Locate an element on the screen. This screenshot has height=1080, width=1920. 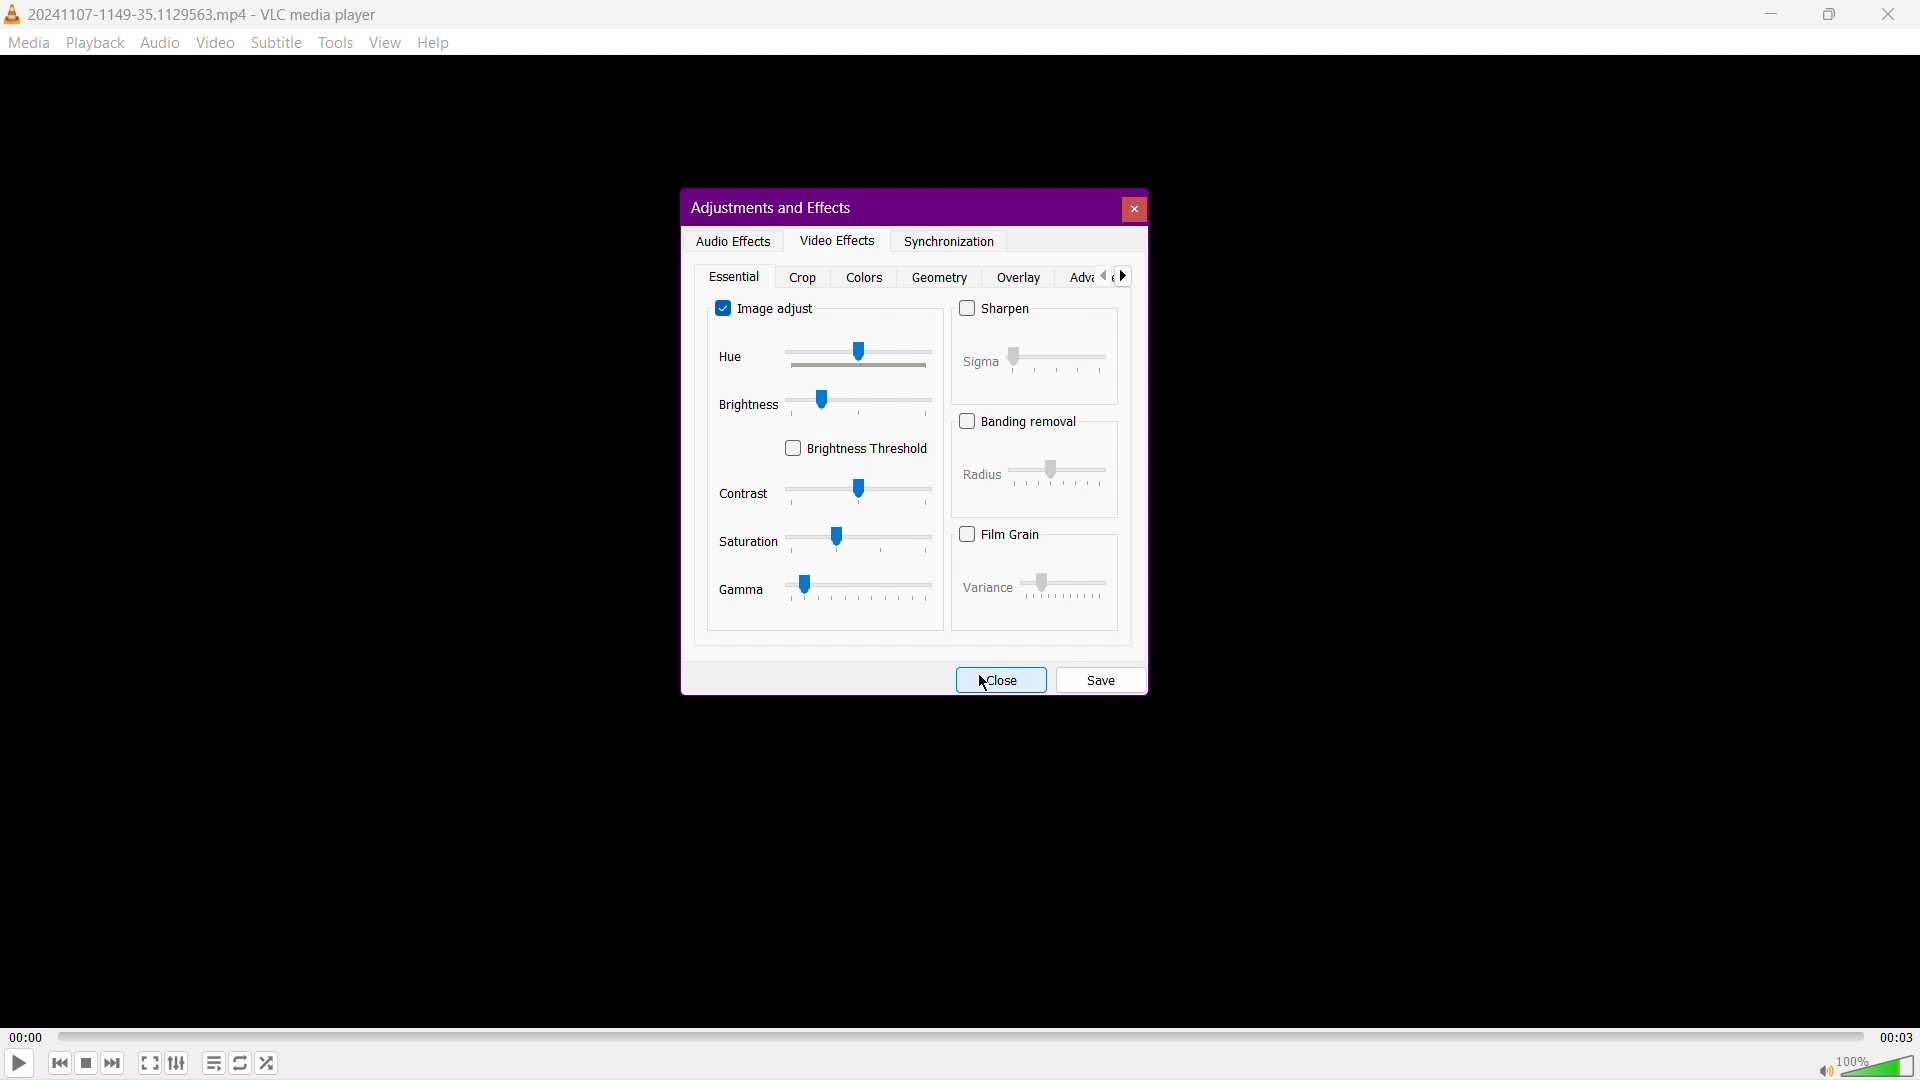
Extended Settings is located at coordinates (178, 1064).